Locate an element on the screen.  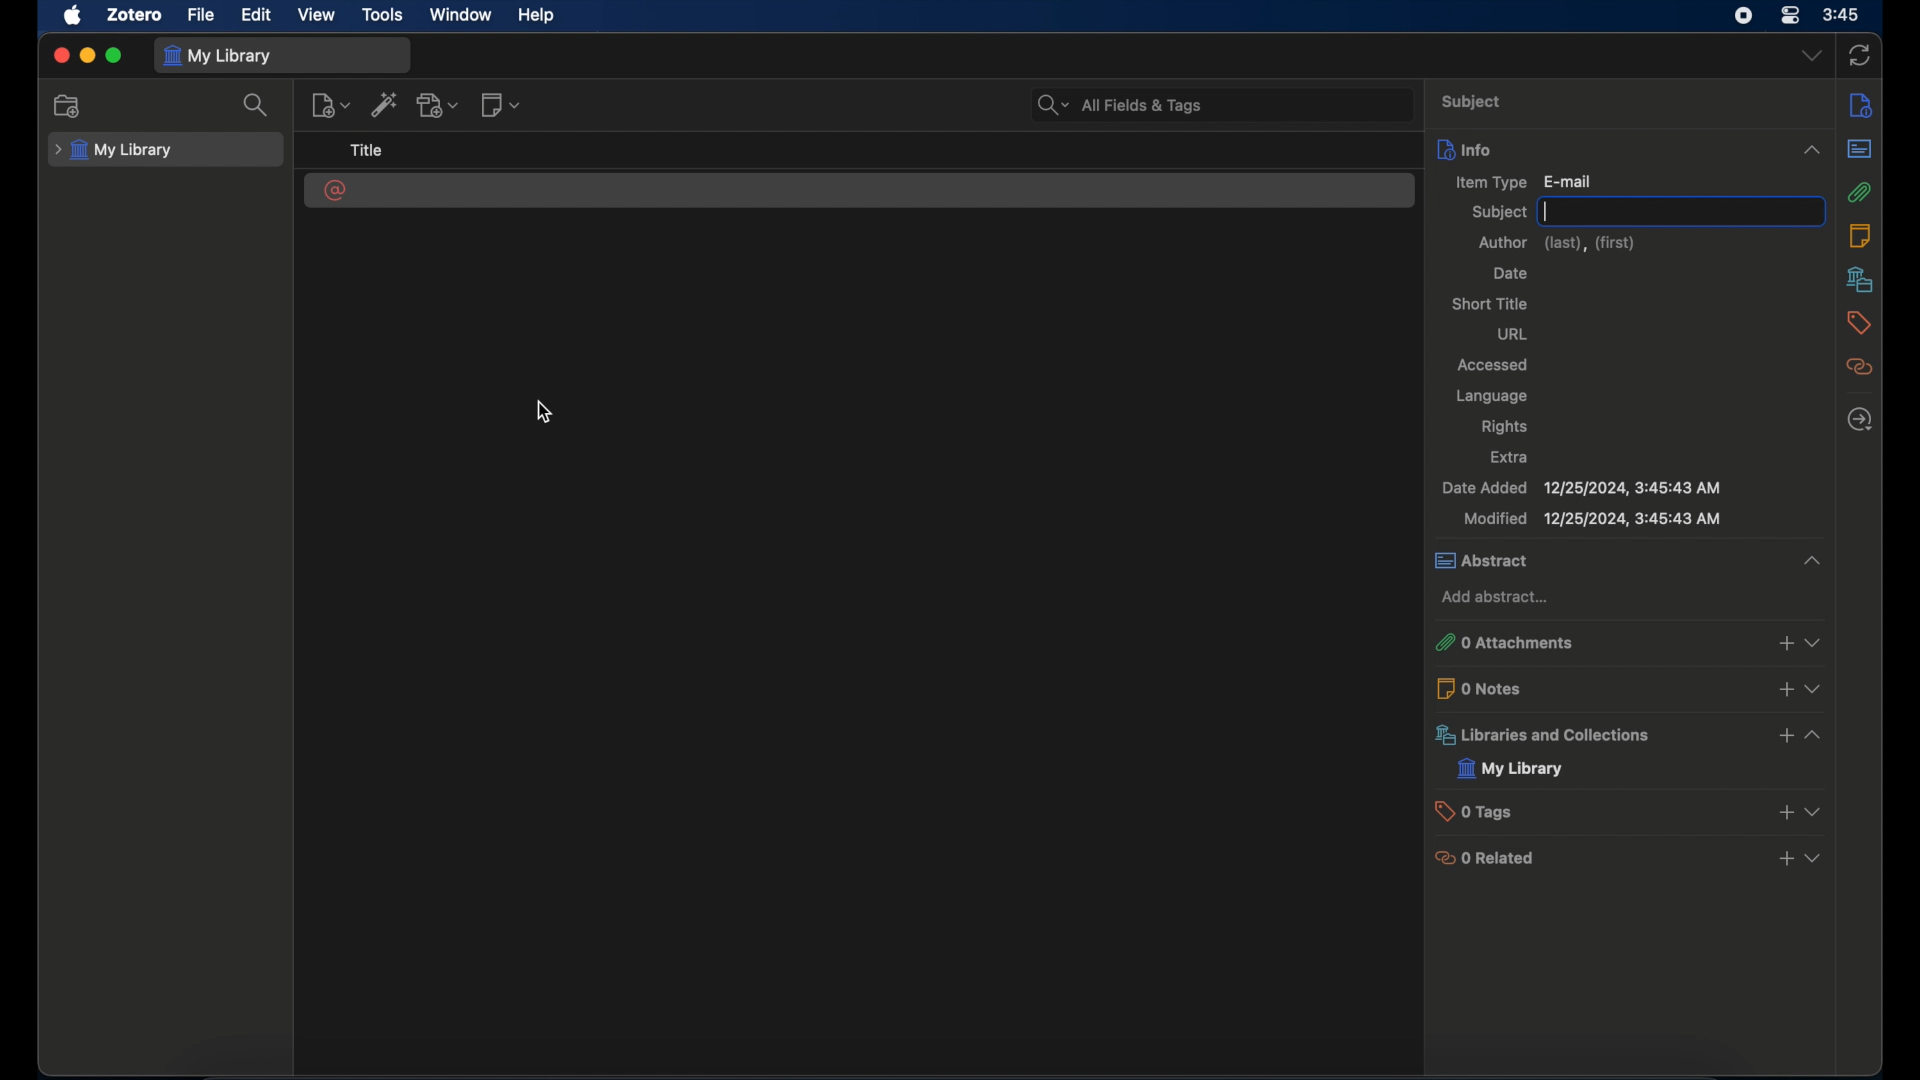
item type is located at coordinates (1523, 181).